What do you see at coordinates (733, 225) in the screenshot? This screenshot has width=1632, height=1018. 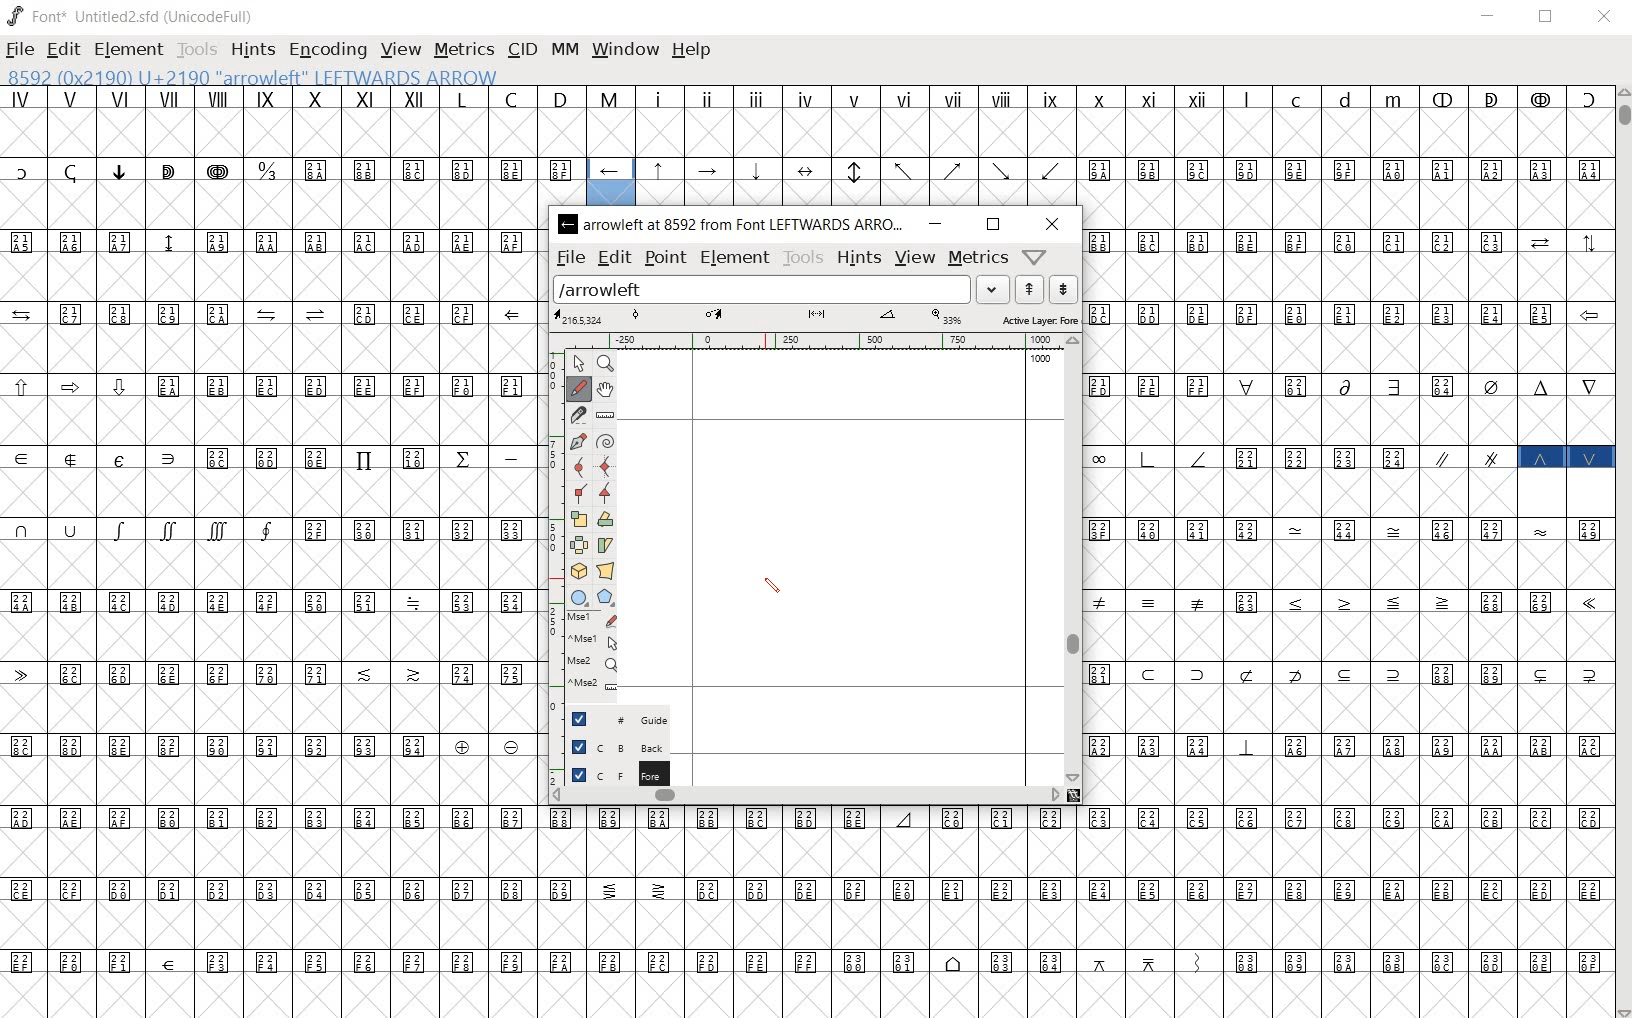 I see `glyph name` at bounding box center [733, 225].